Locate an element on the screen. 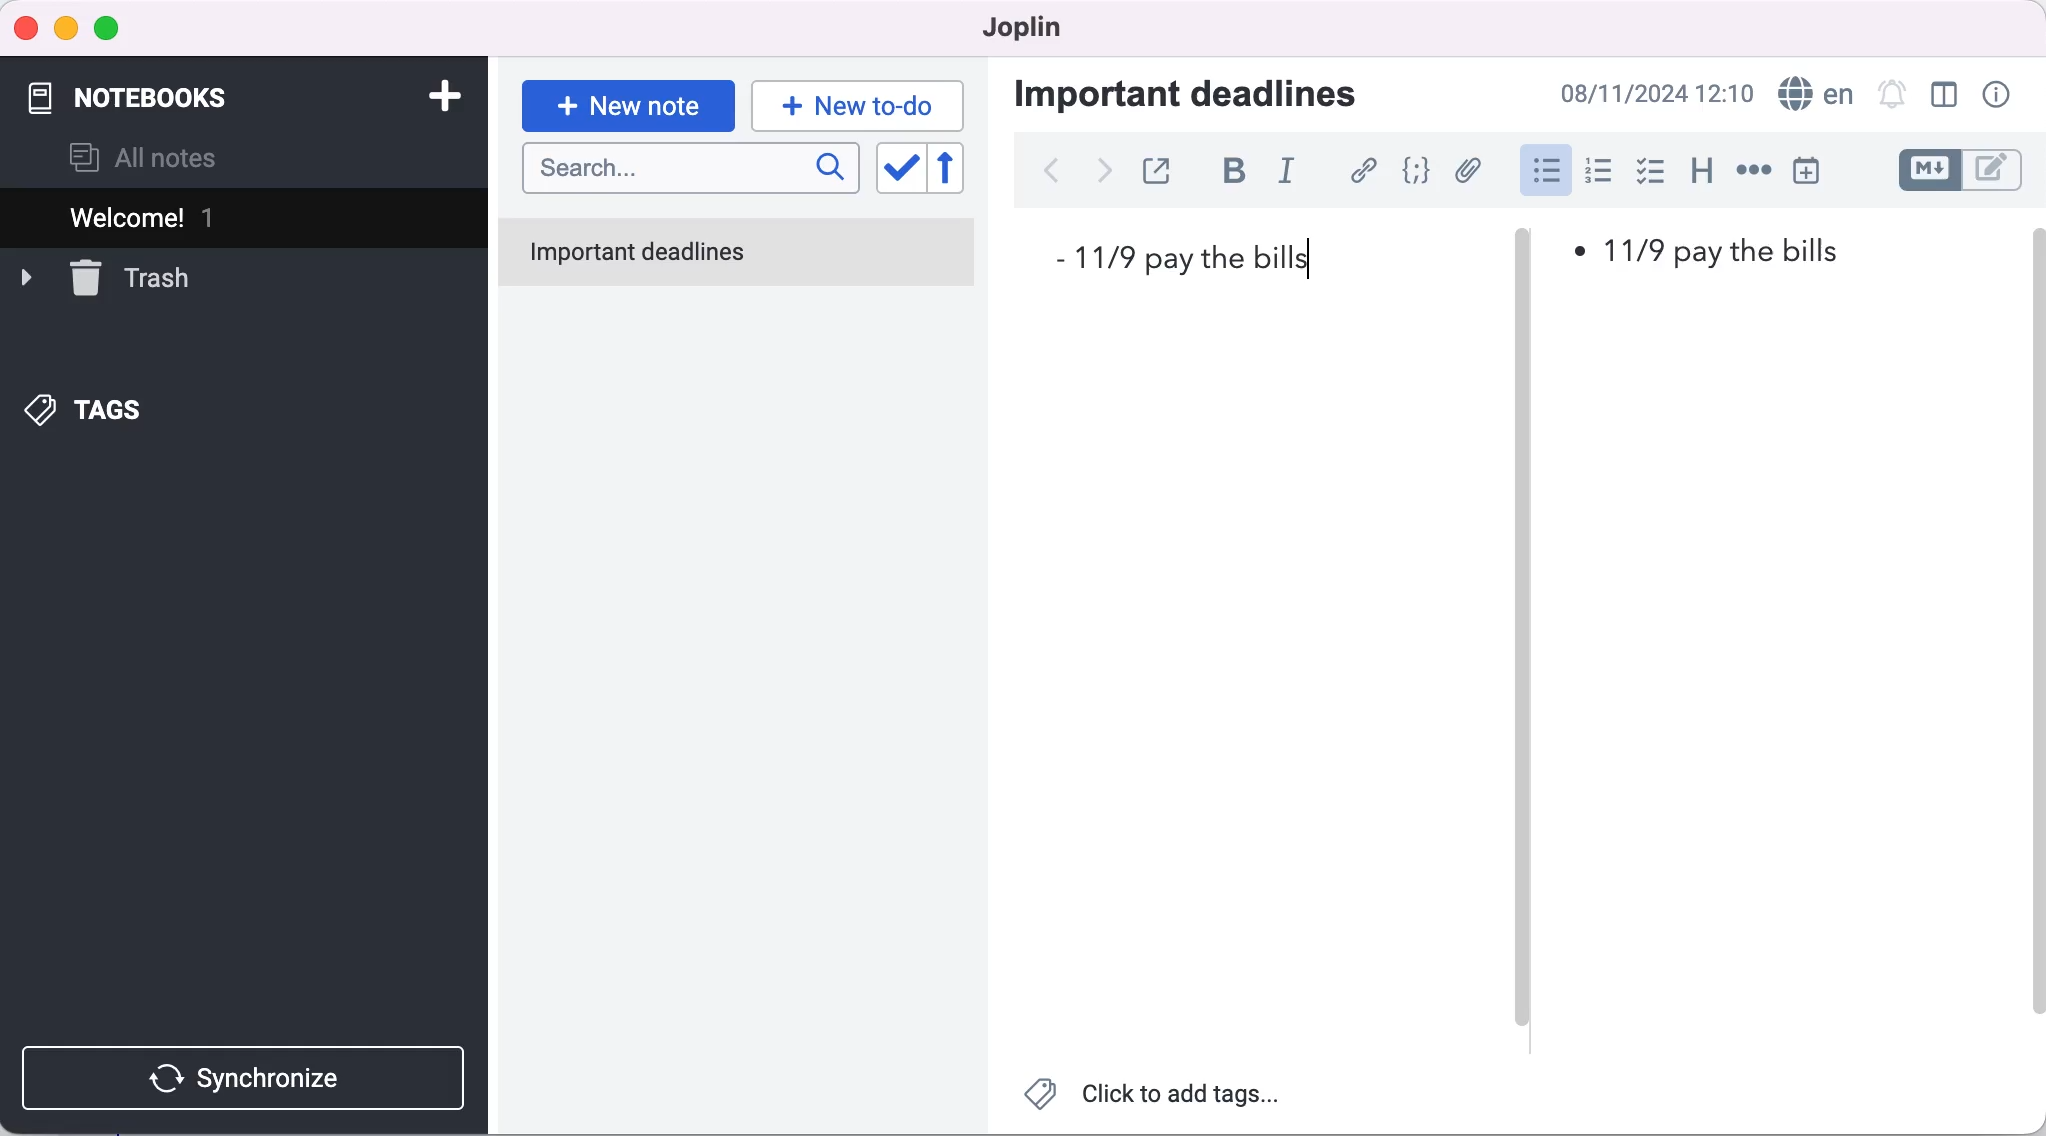 This screenshot has width=2046, height=1136. insert time is located at coordinates (1818, 170).